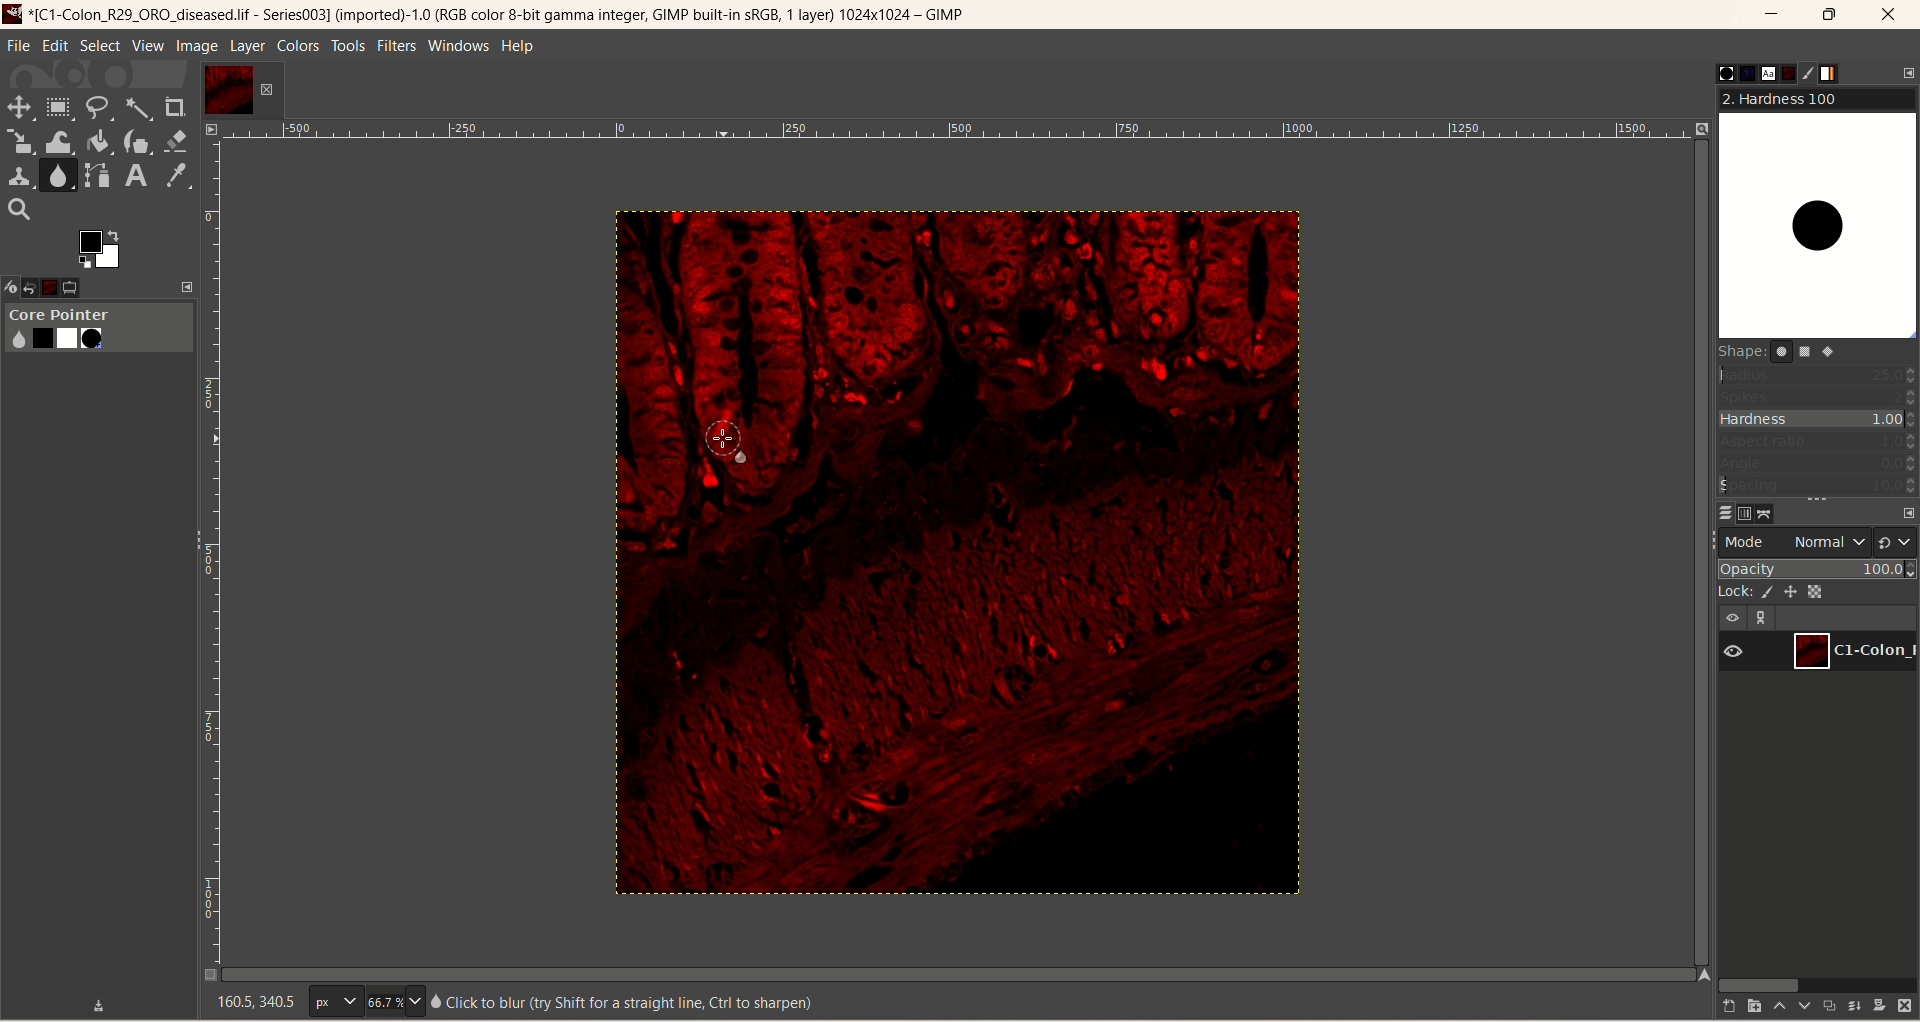  What do you see at coordinates (1818, 395) in the screenshot?
I see `spikes` at bounding box center [1818, 395].